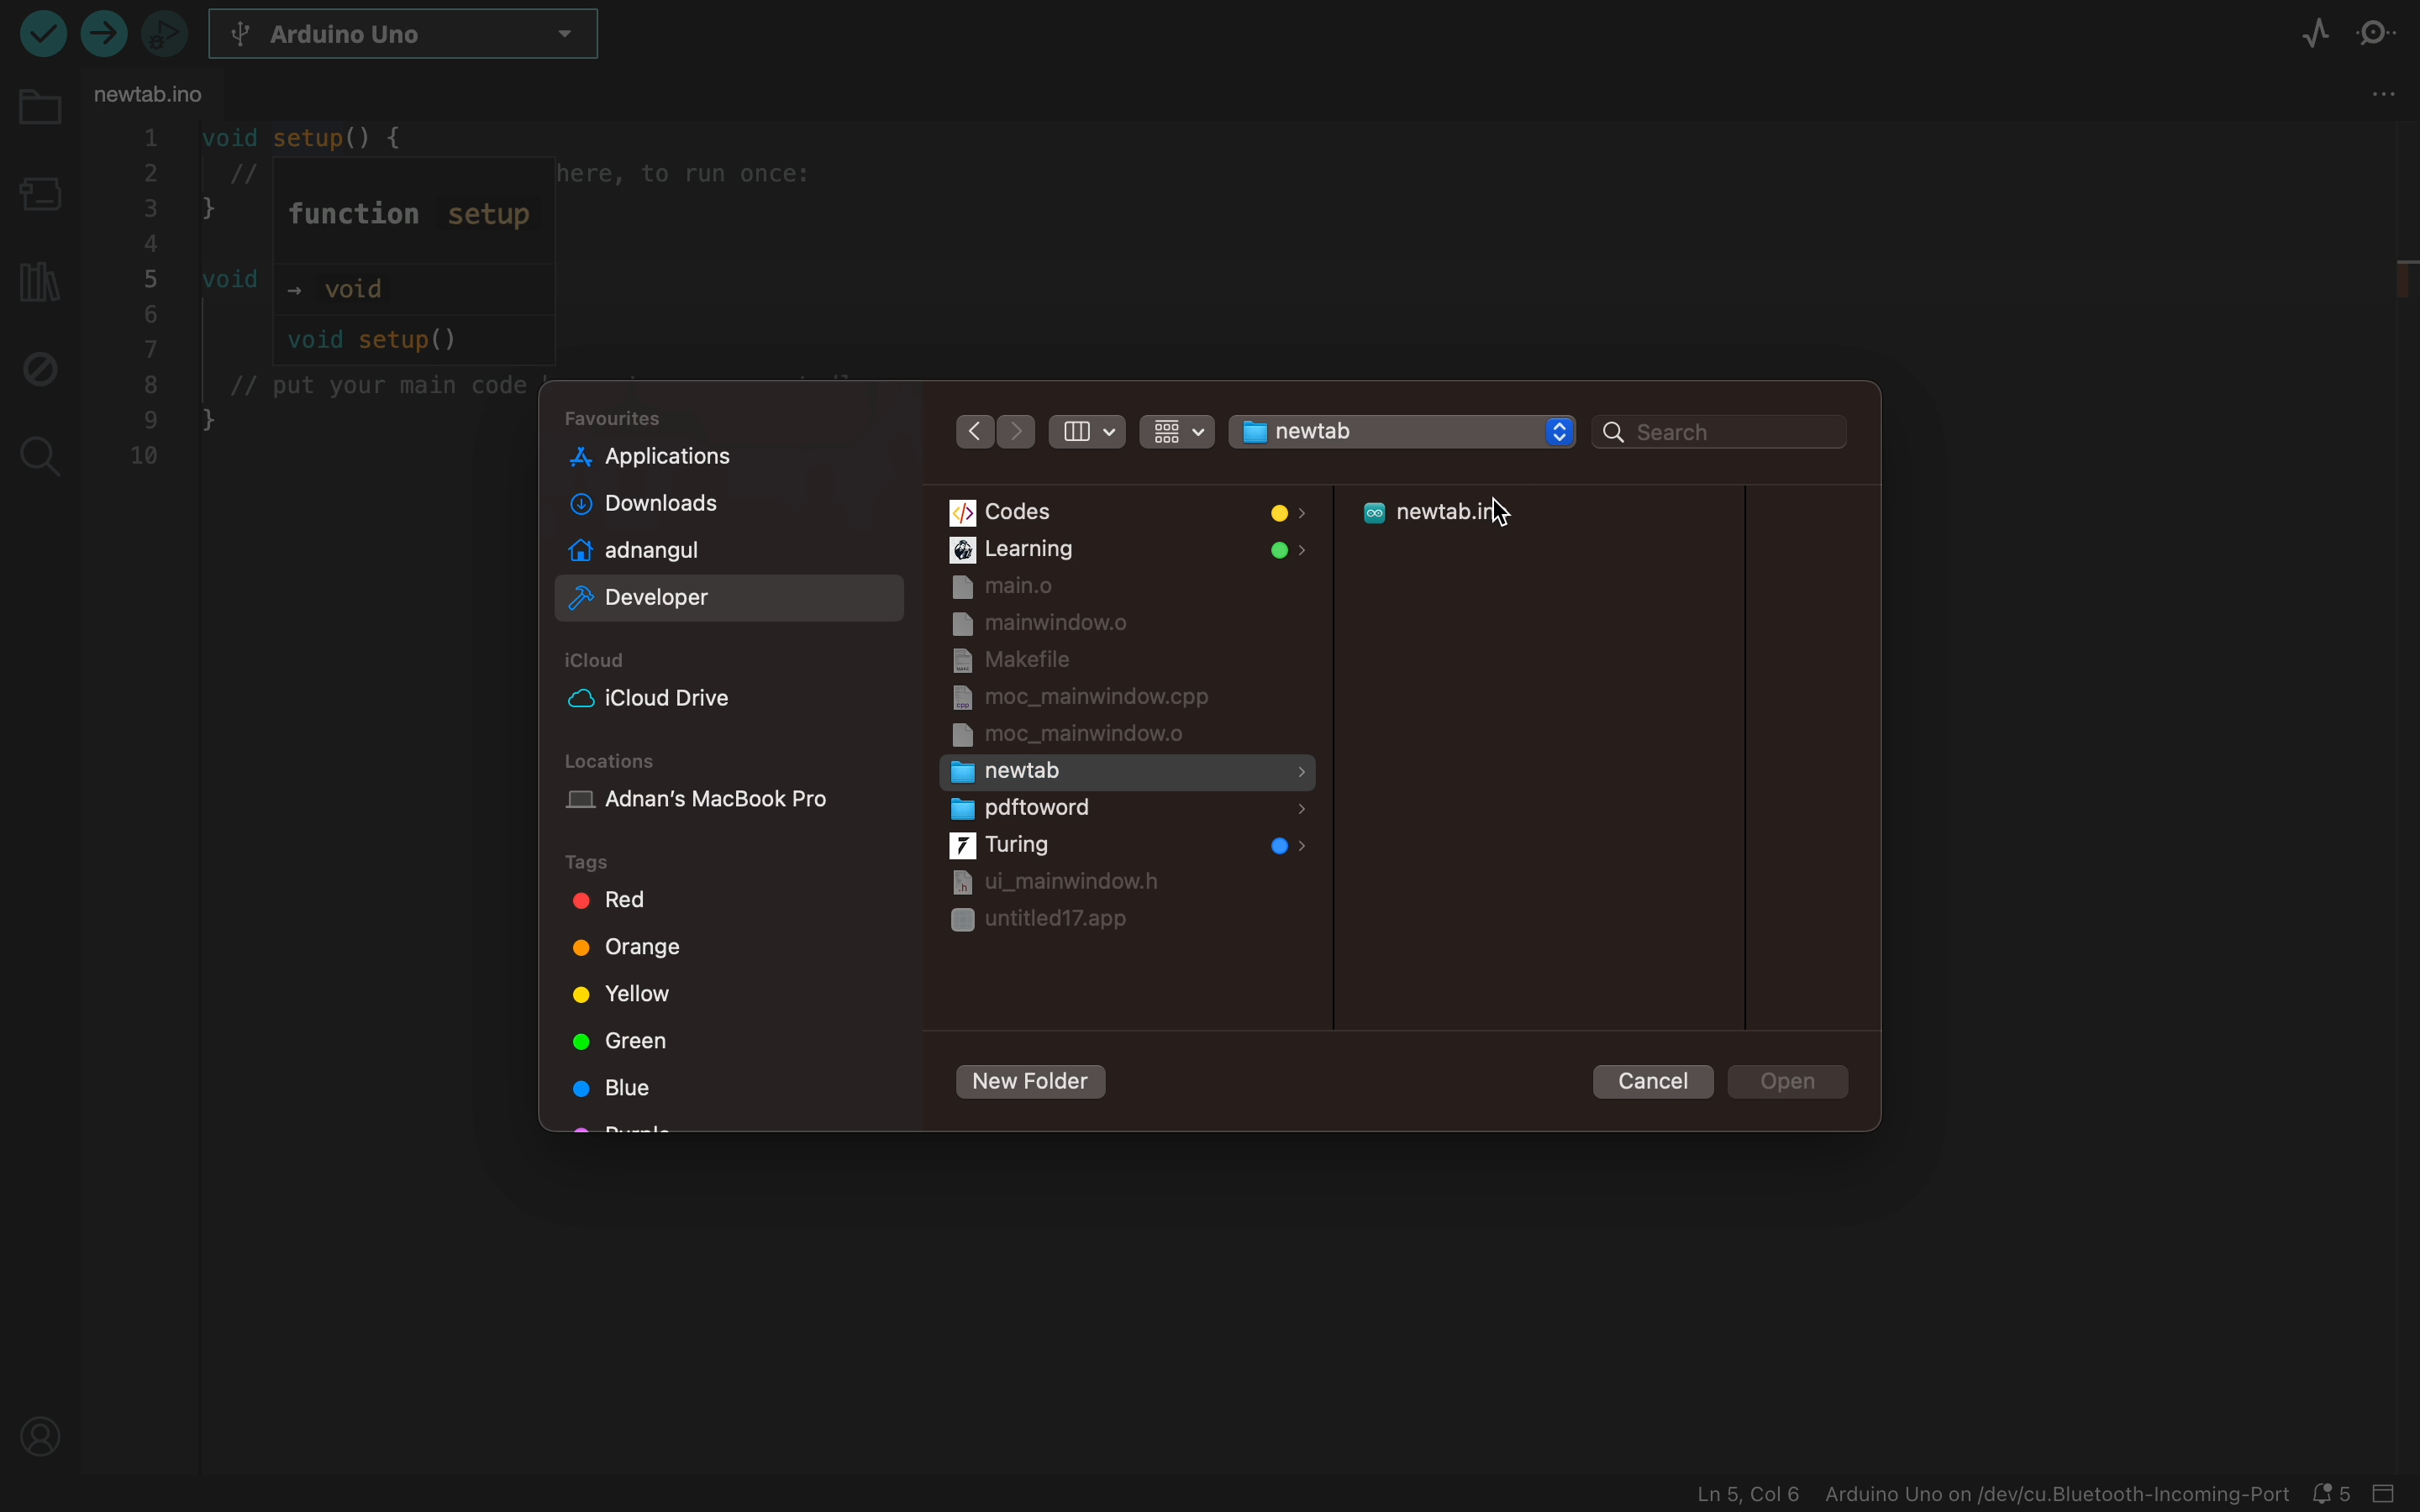  Describe the element at coordinates (1521, 517) in the screenshot. I see `cursor` at that location.